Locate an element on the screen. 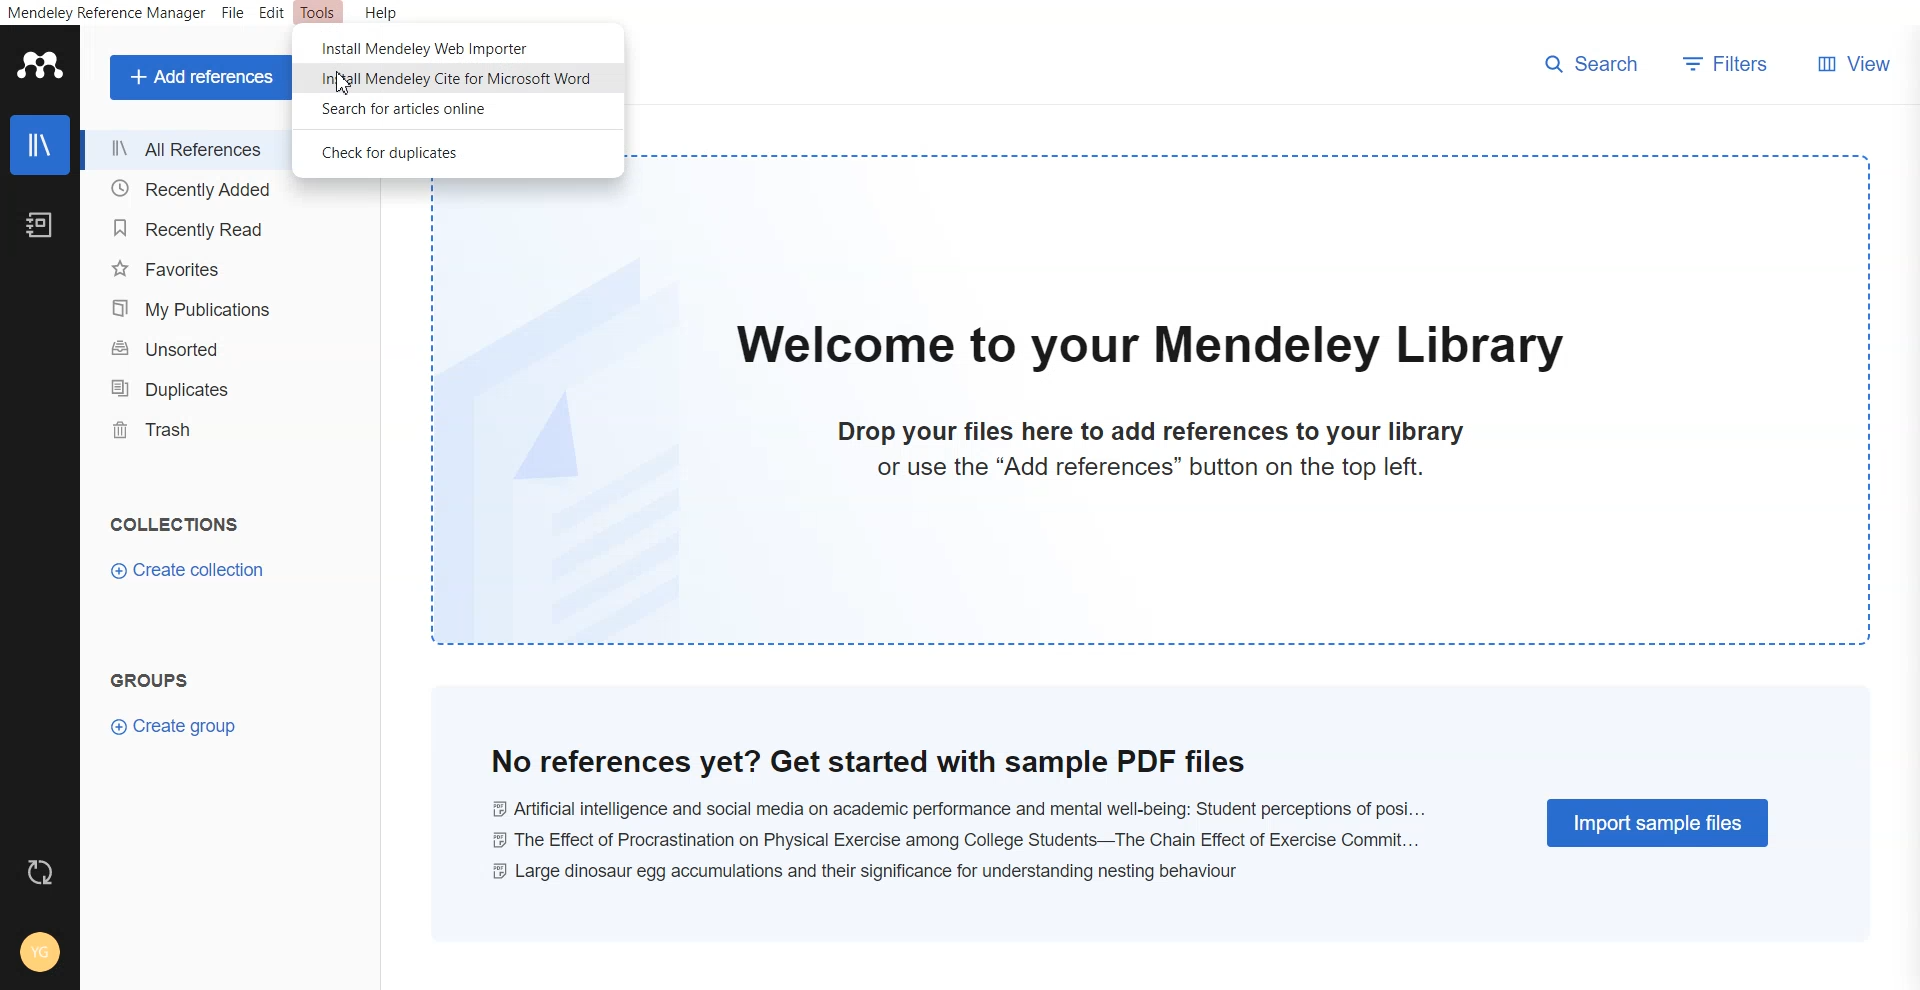  Unsorted is located at coordinates (233, 347).